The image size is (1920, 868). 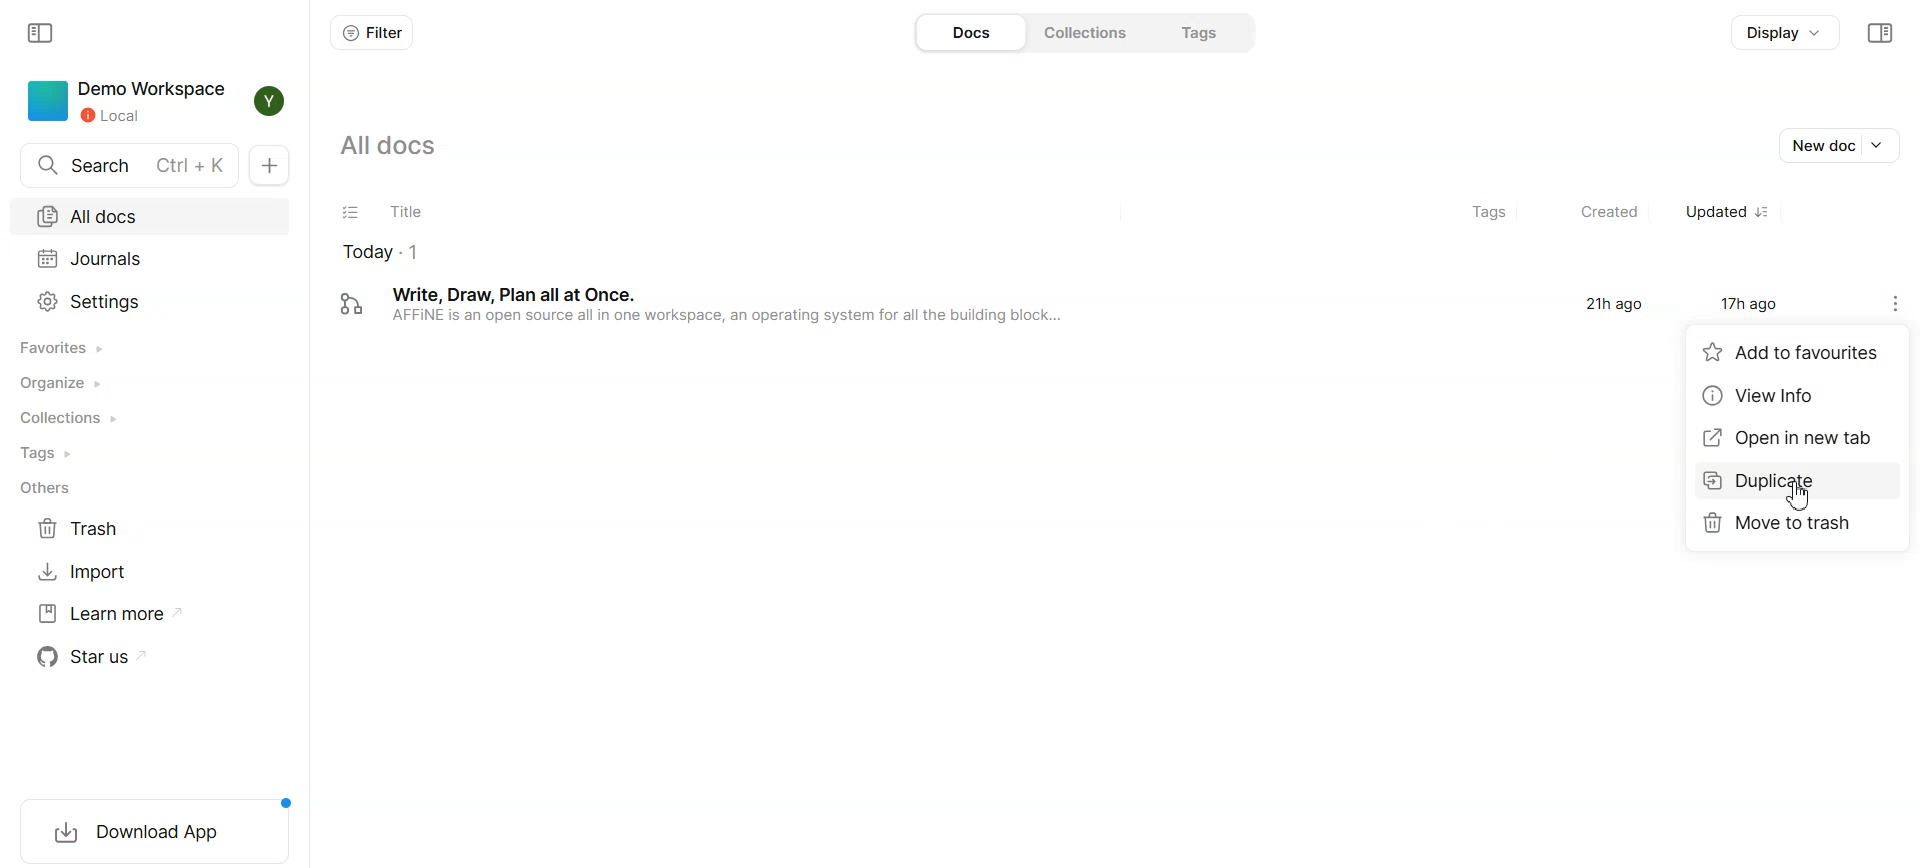 What do you see at coordinates (1799, 524) in the screenshot?
I see `Move to trash` at bounding box center [1799, 524].